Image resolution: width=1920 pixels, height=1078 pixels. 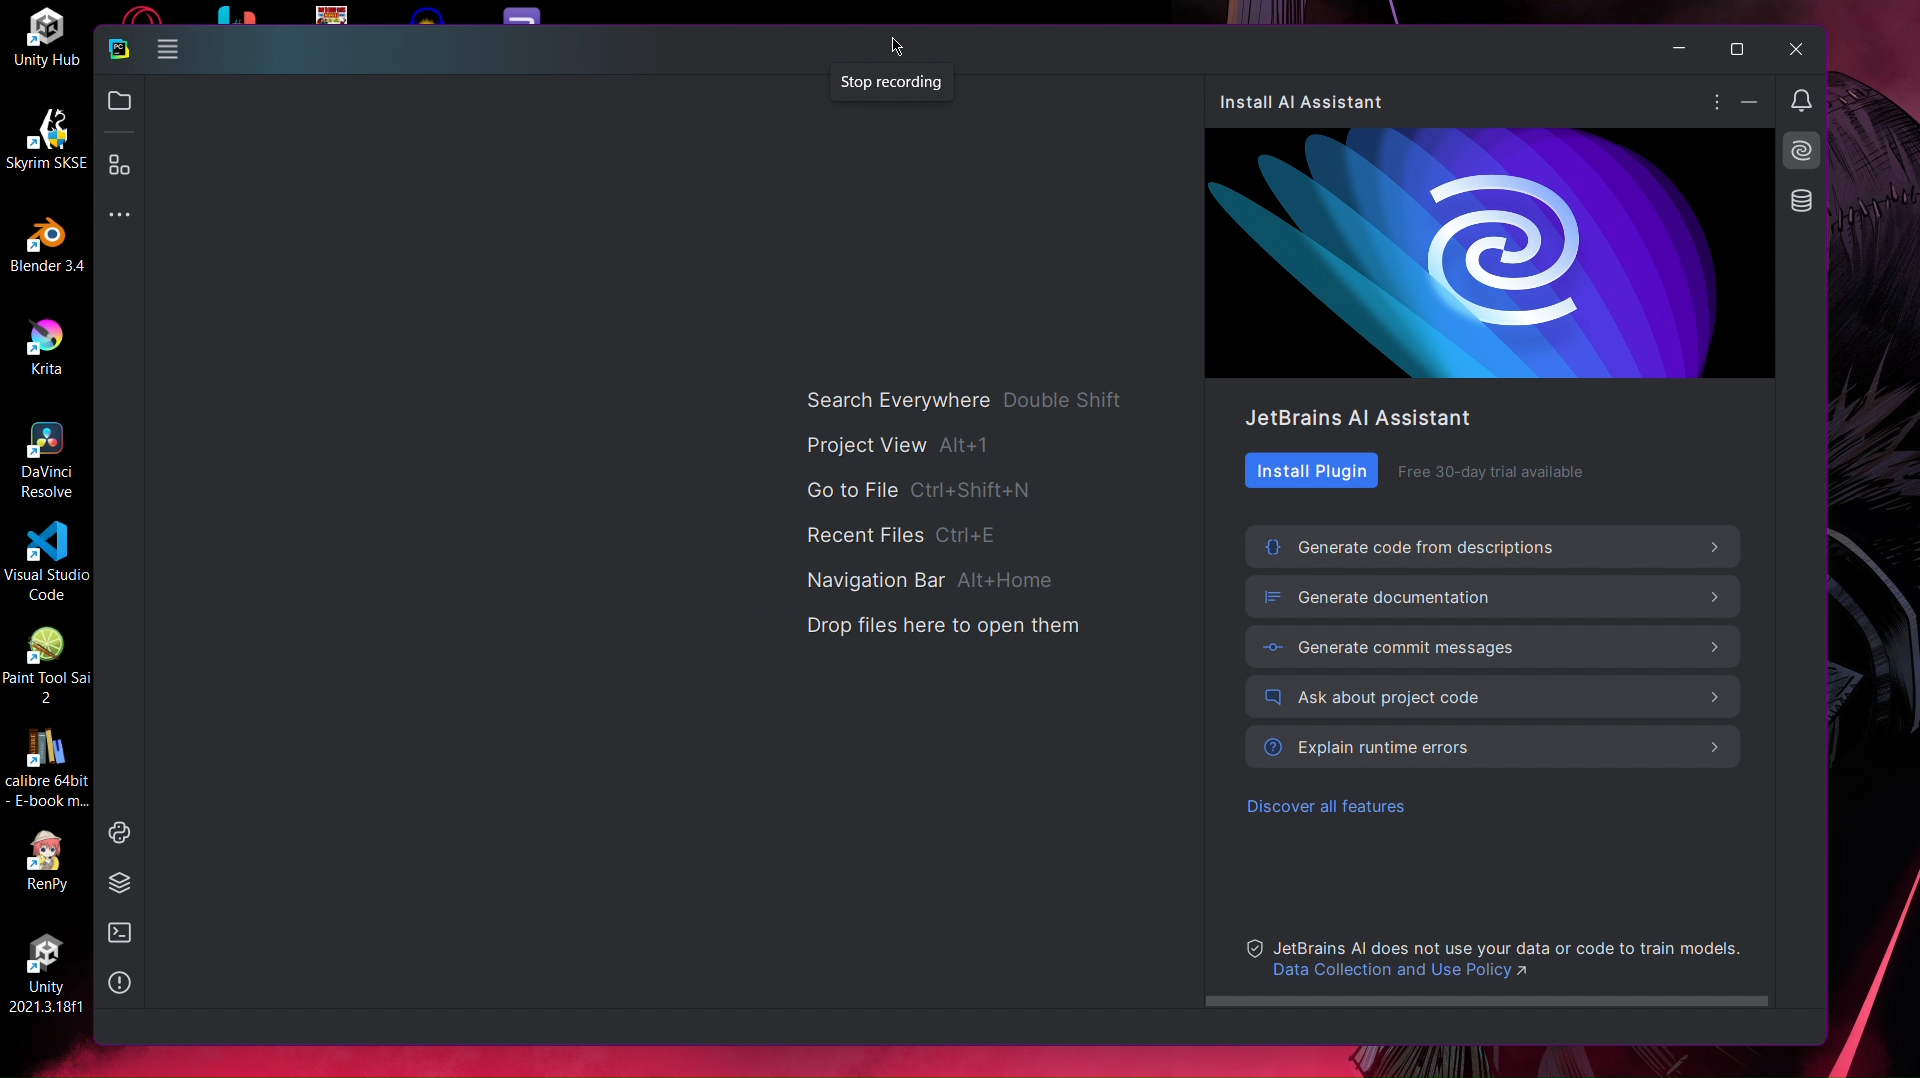 What do you see at coordinates (1801, 200) in the screenshot?
I see `Database` at bounding box center [1801, 200].